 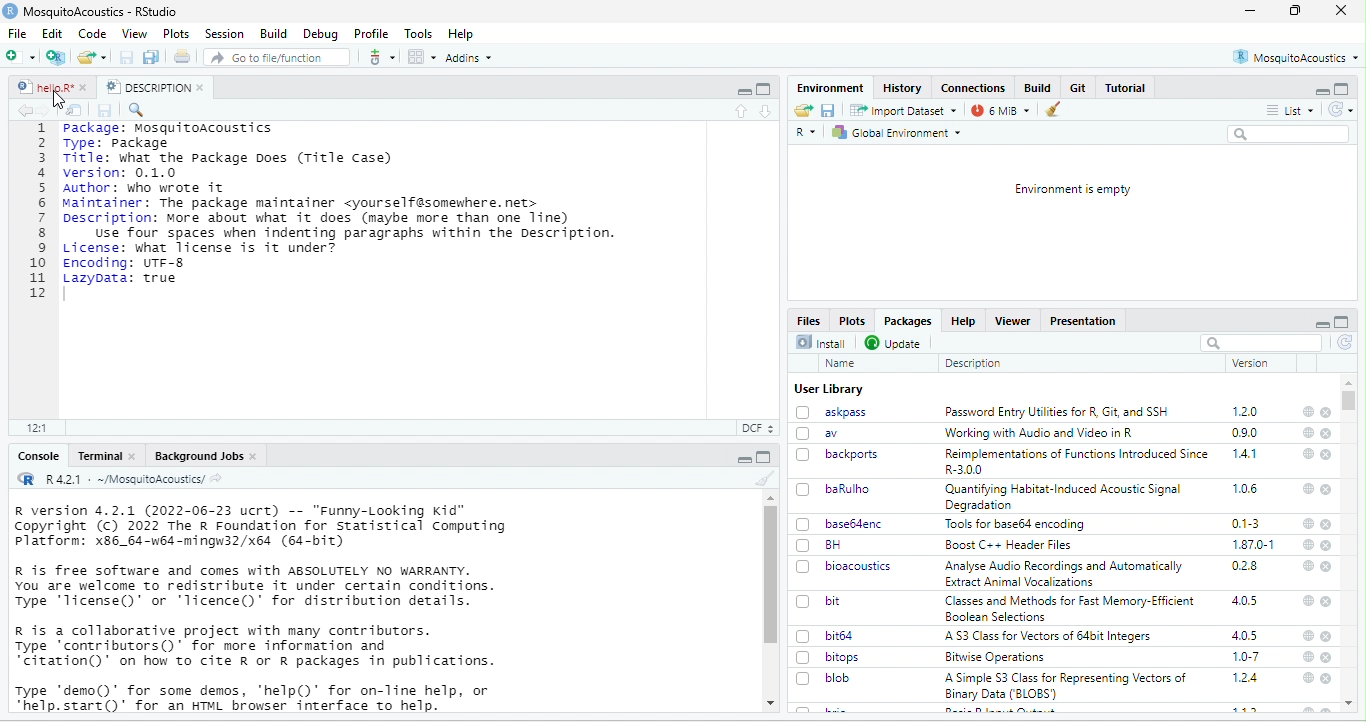 What do you see at coordinates (1327, 679) in the screenshot?
I see `close` at bounding box center [1327, 679].